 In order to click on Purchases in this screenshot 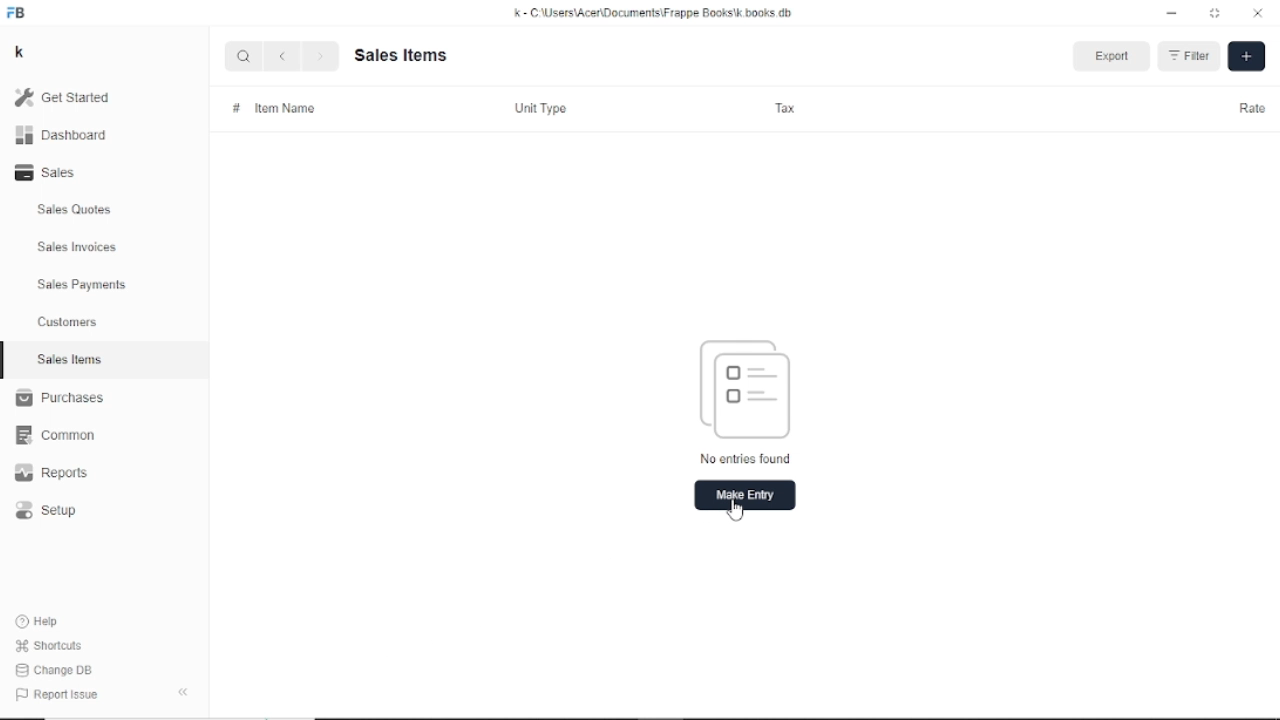, I will do `click(59, 397)`.